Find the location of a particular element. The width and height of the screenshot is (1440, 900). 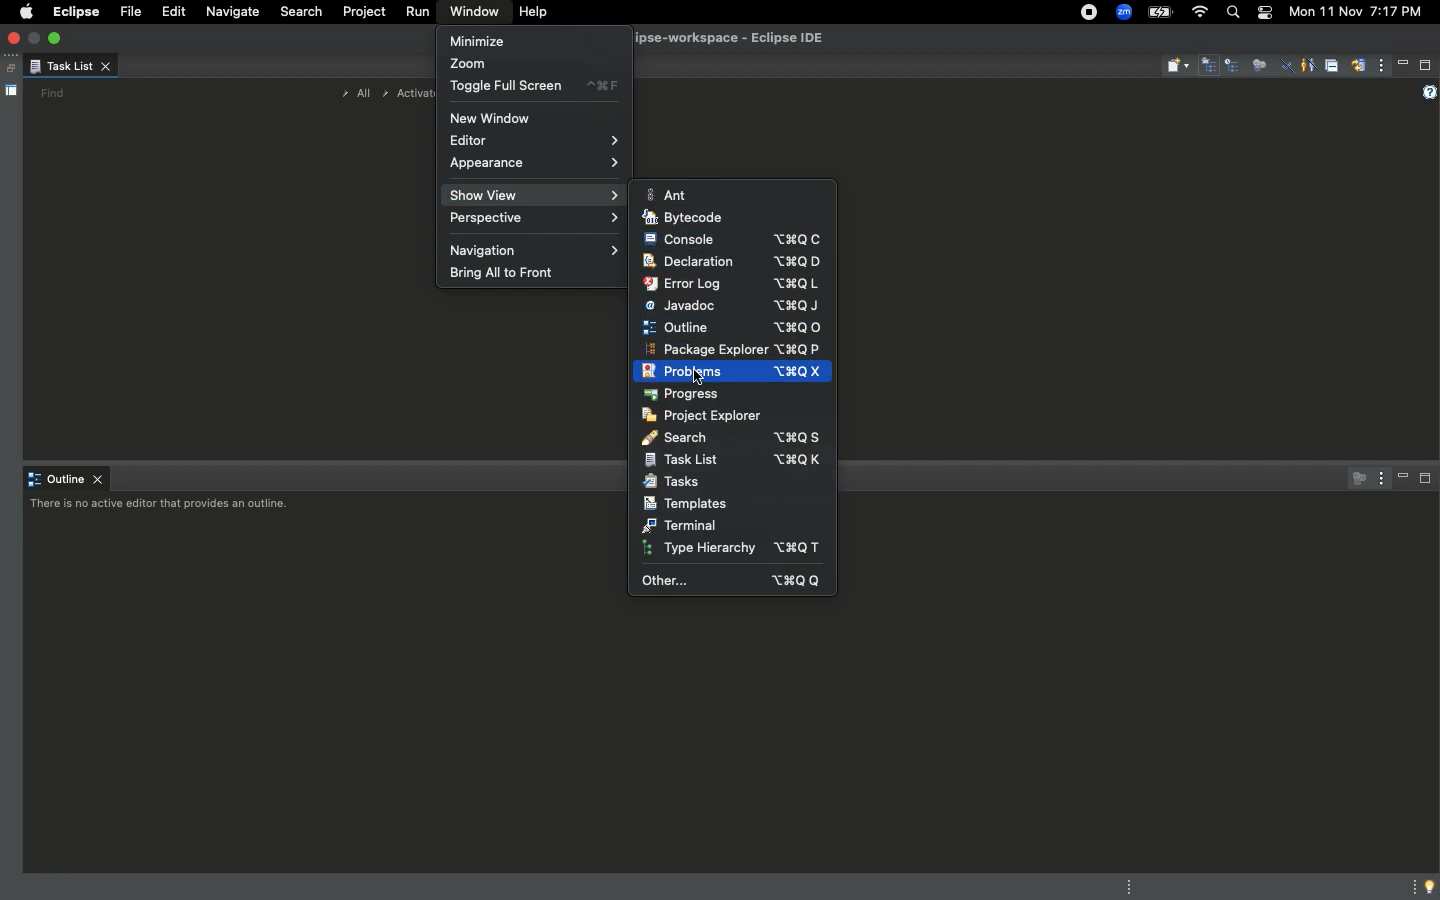

Navigate is located at coordinates (233, 14).